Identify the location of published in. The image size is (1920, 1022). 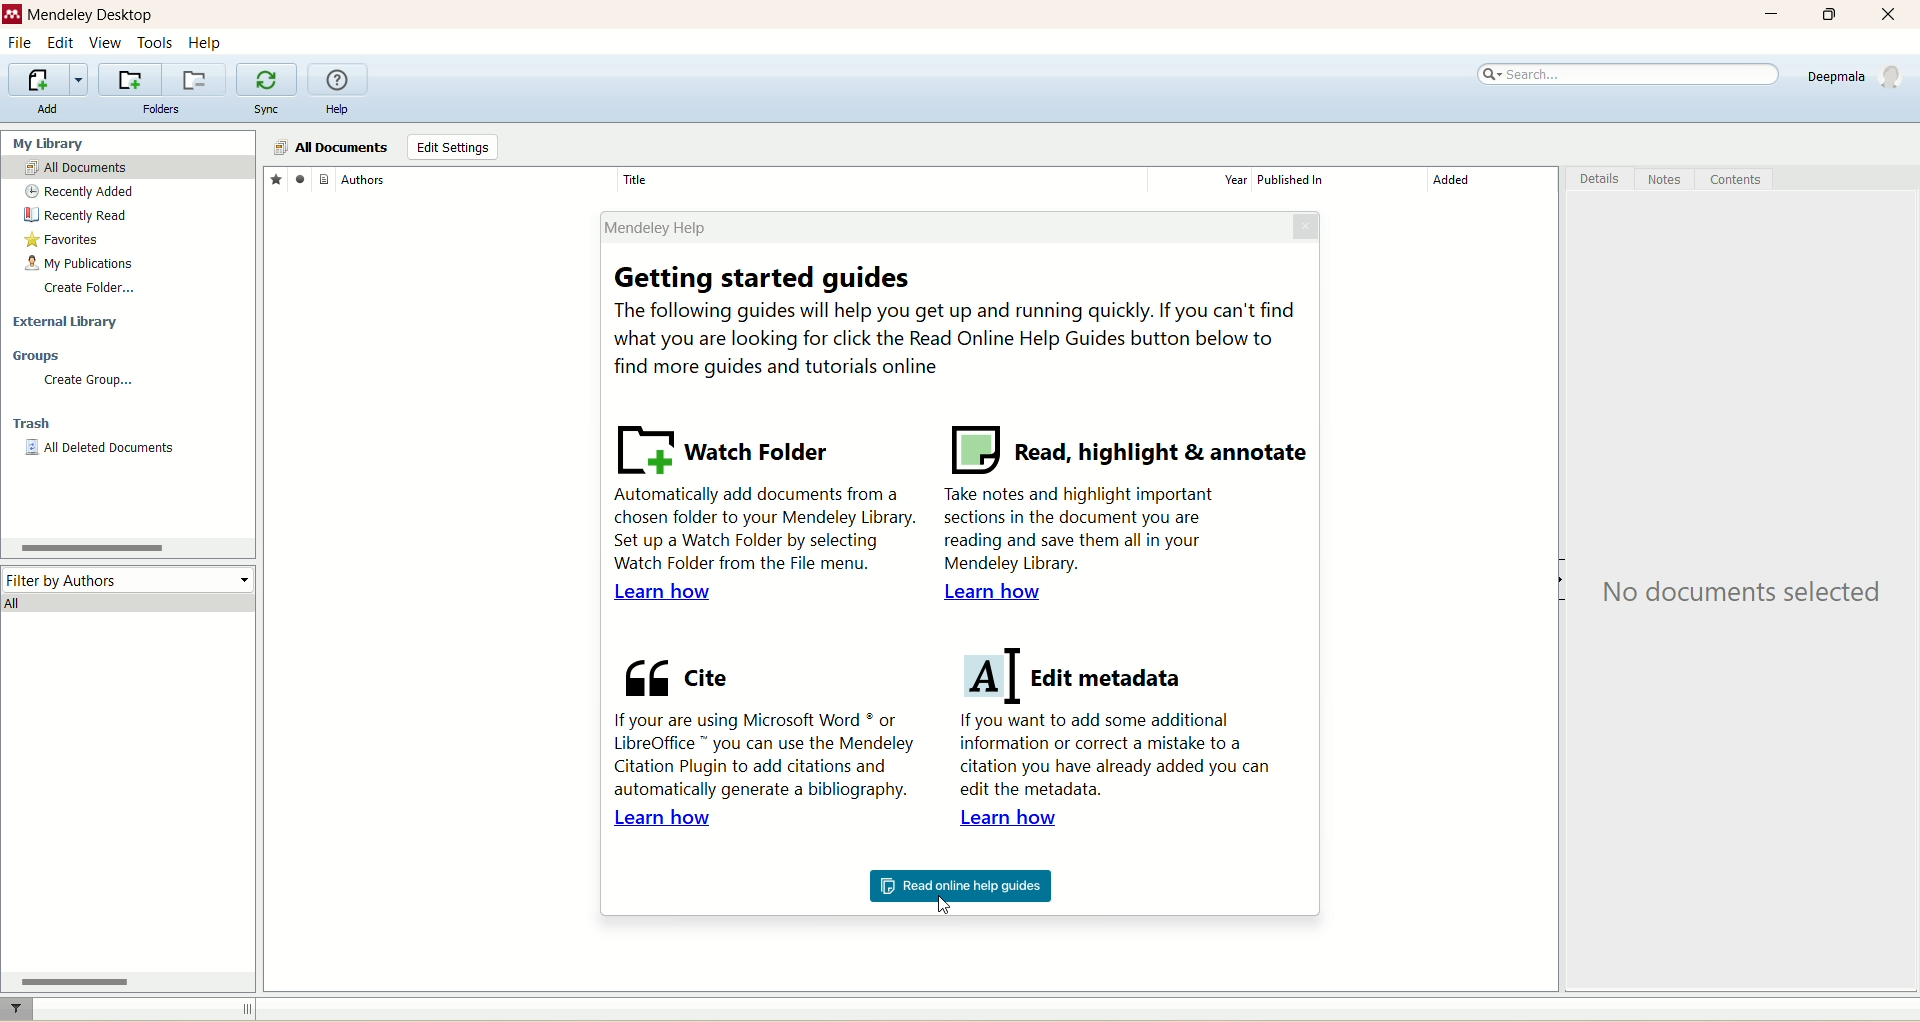
(1339, 179).